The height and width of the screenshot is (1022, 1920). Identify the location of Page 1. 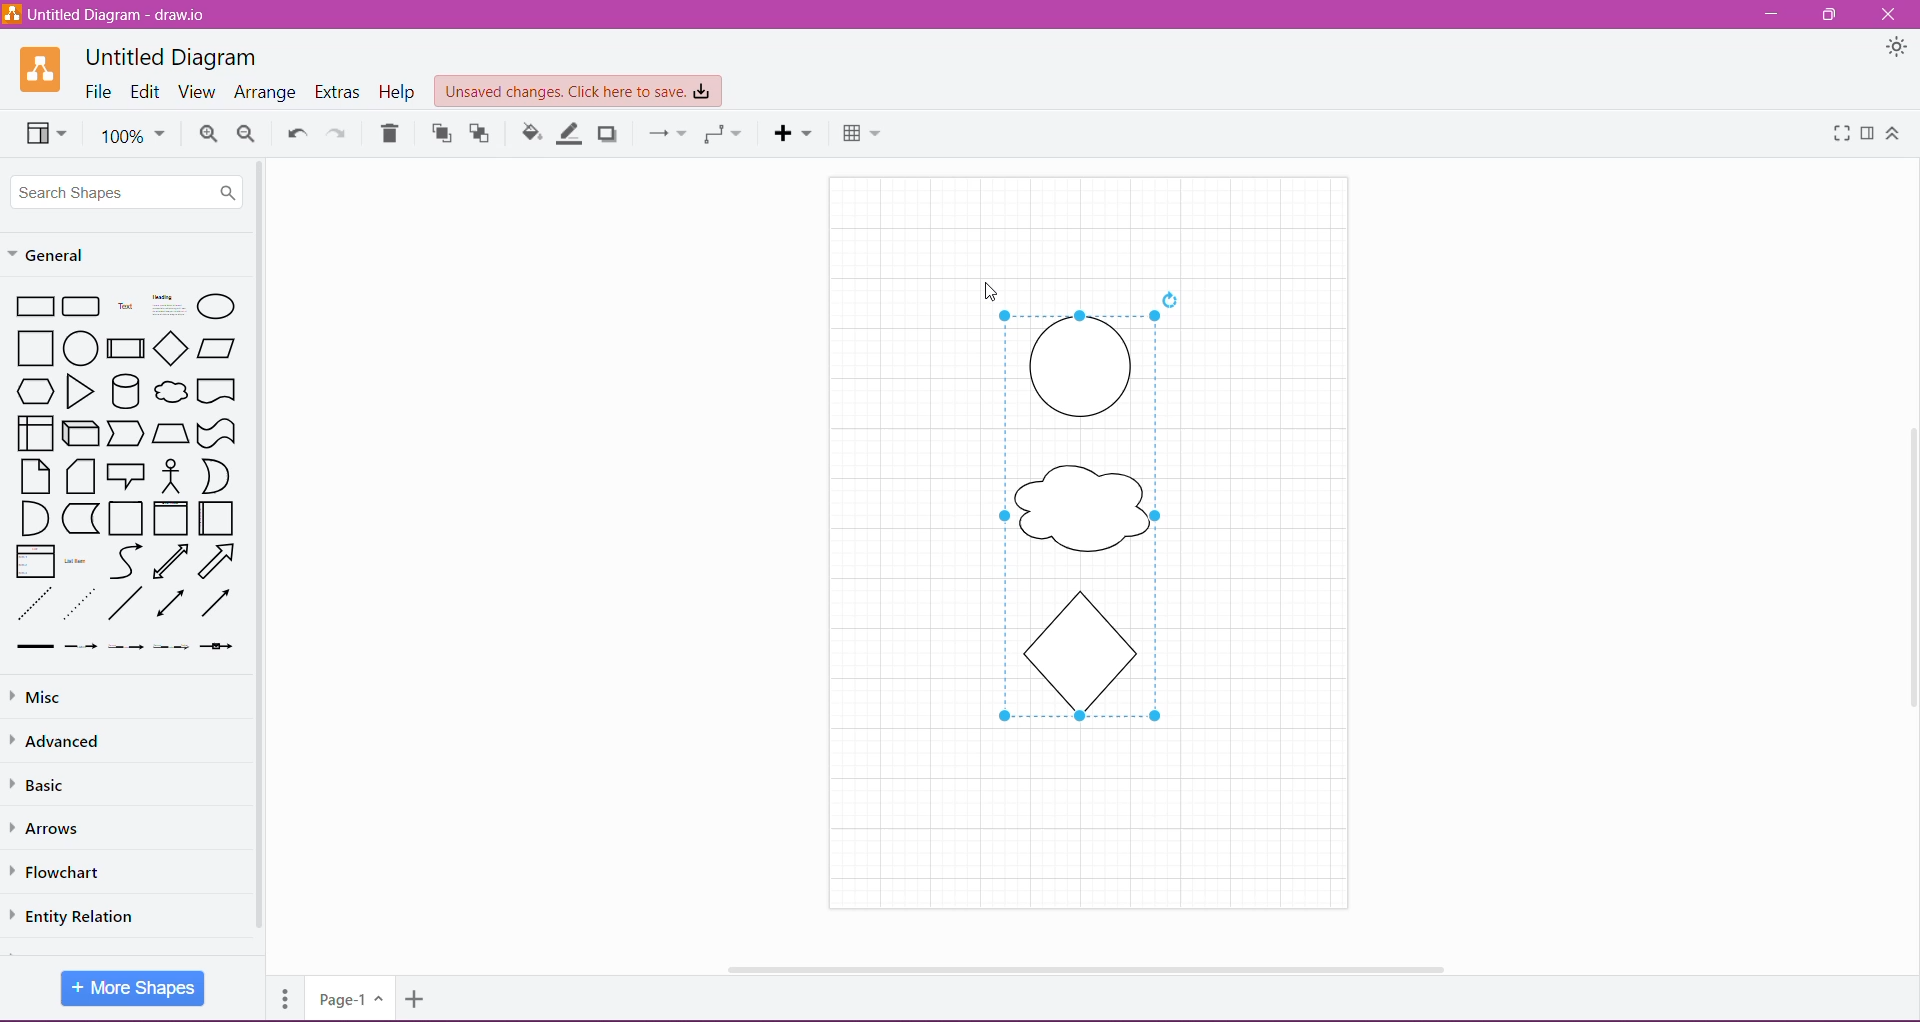
(348, 997).